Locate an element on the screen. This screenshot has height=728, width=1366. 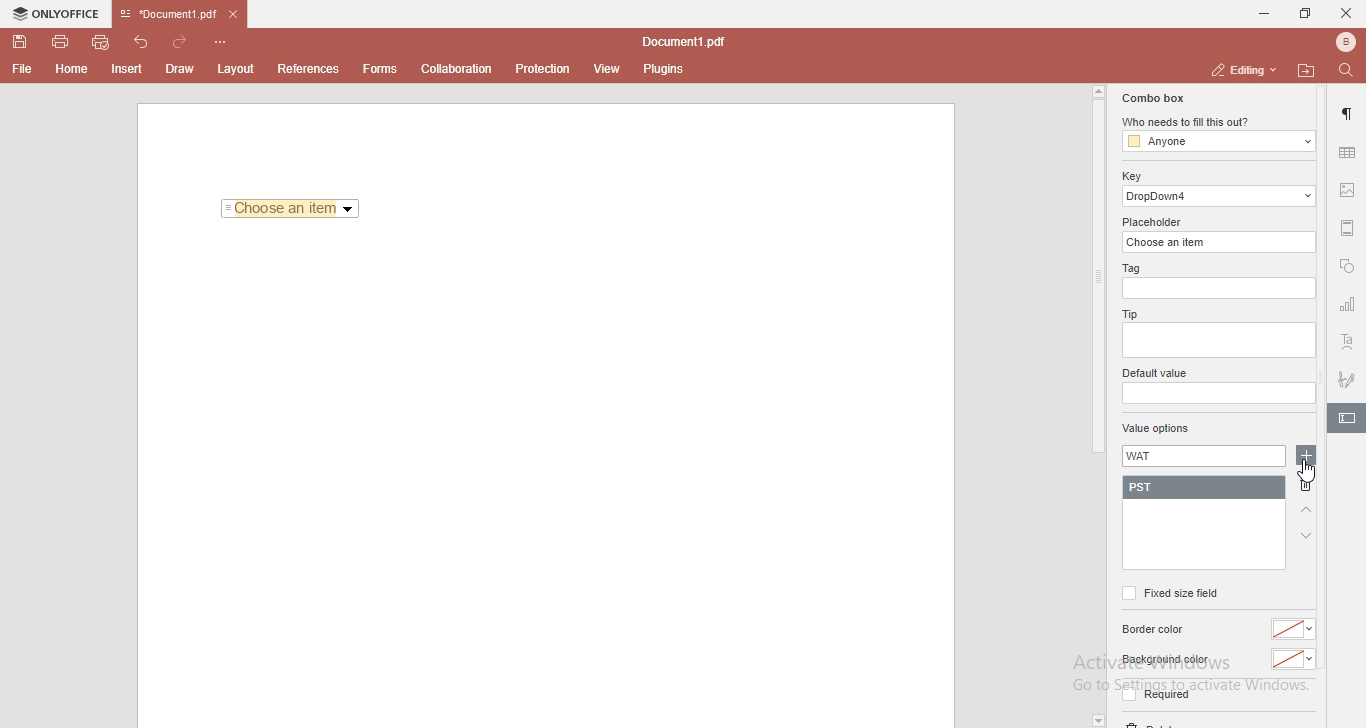
print is located at coordinates (59, 40).